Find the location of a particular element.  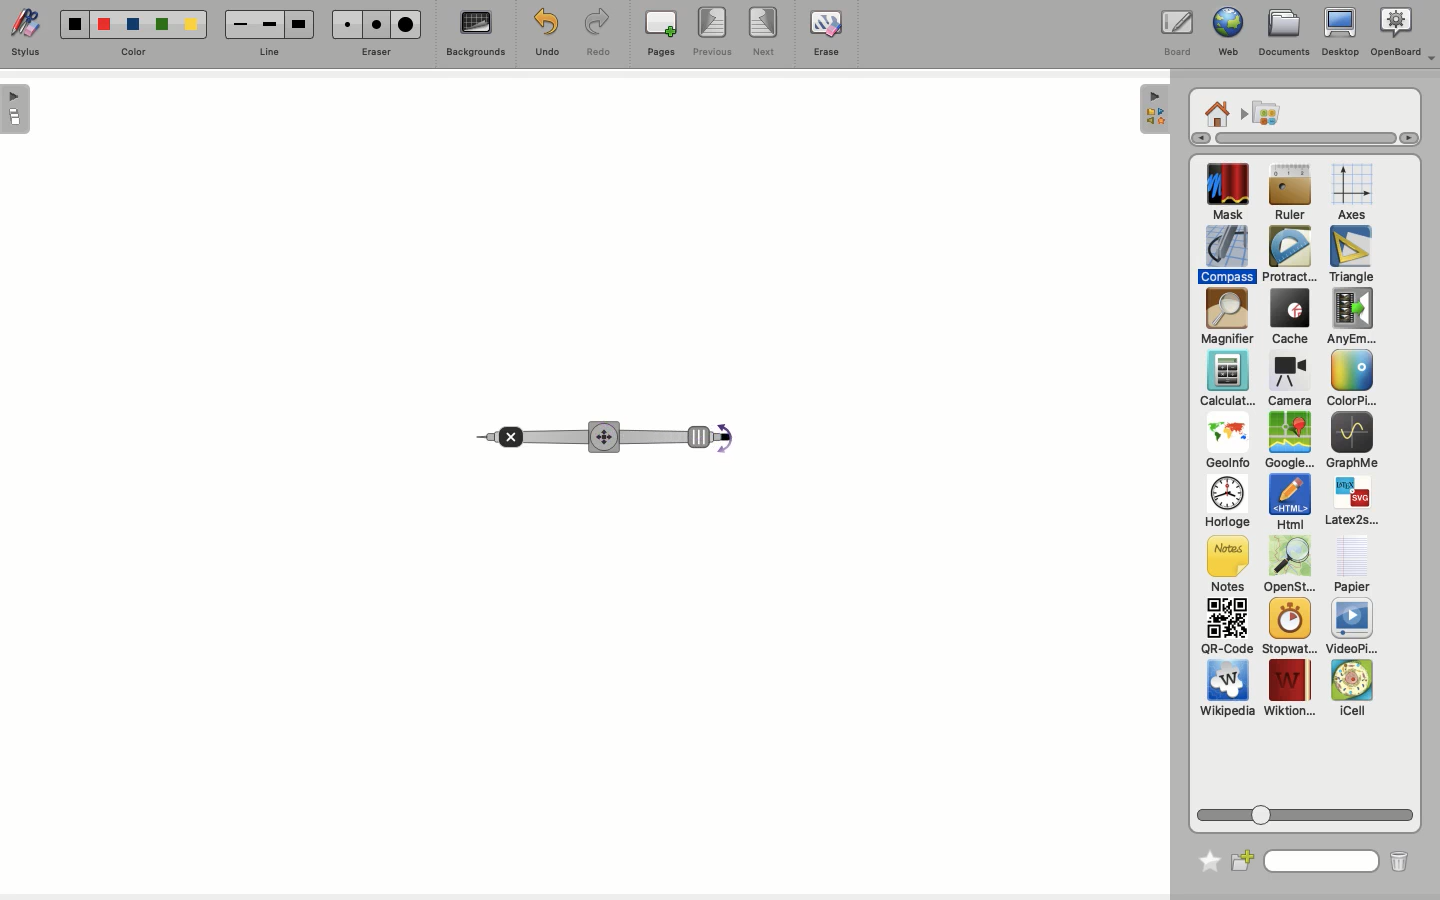

Documents is located at coordinates (1284, 33).